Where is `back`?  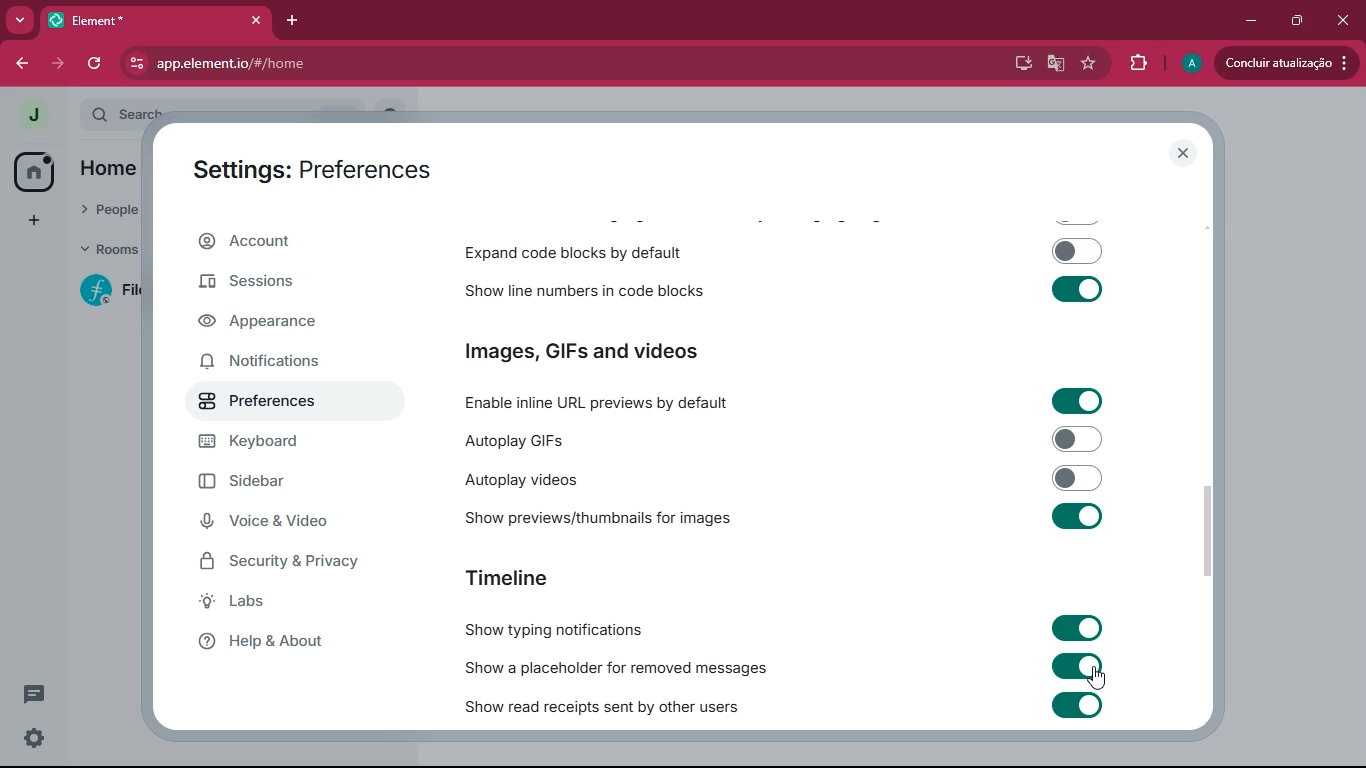 back is located at coordinates (19, 66).